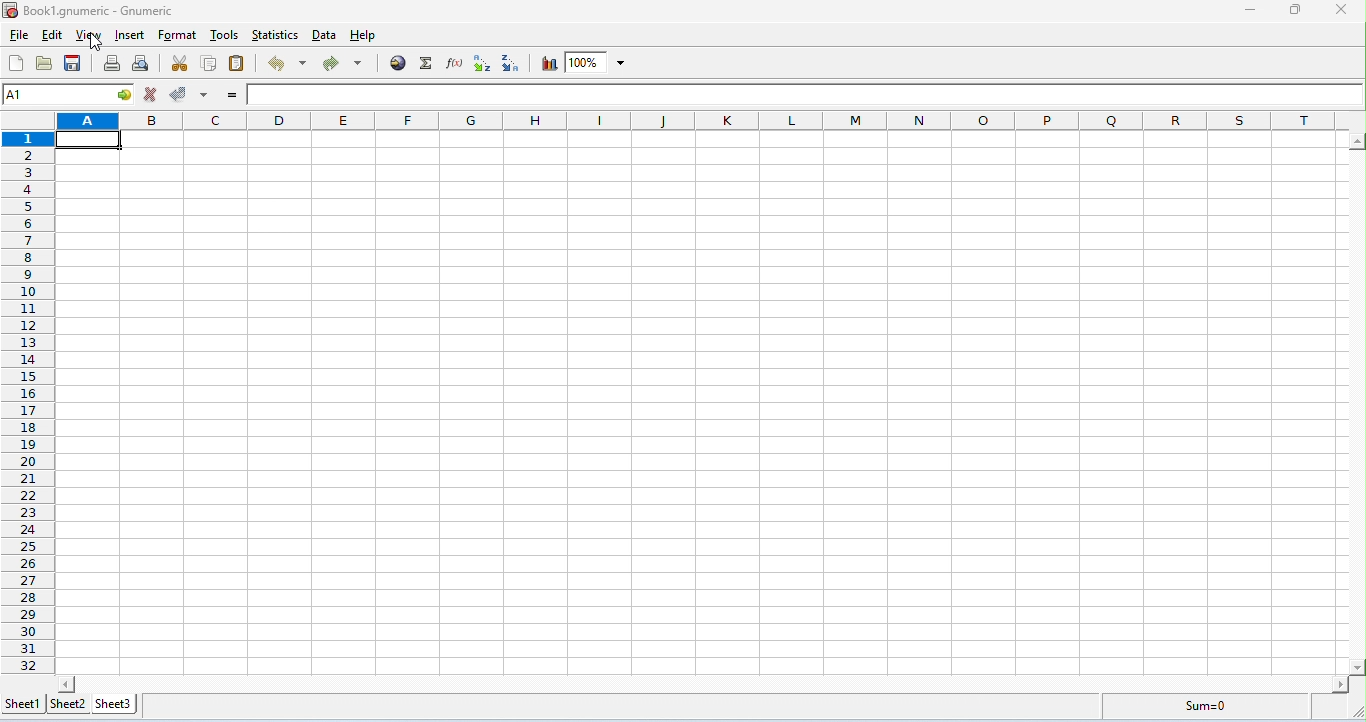 The image size is (1366, 722). What do you see at coordinates (206, 94) in the screenshot?
I see `accept change in multiple cells` at bounding box center [206, 94].